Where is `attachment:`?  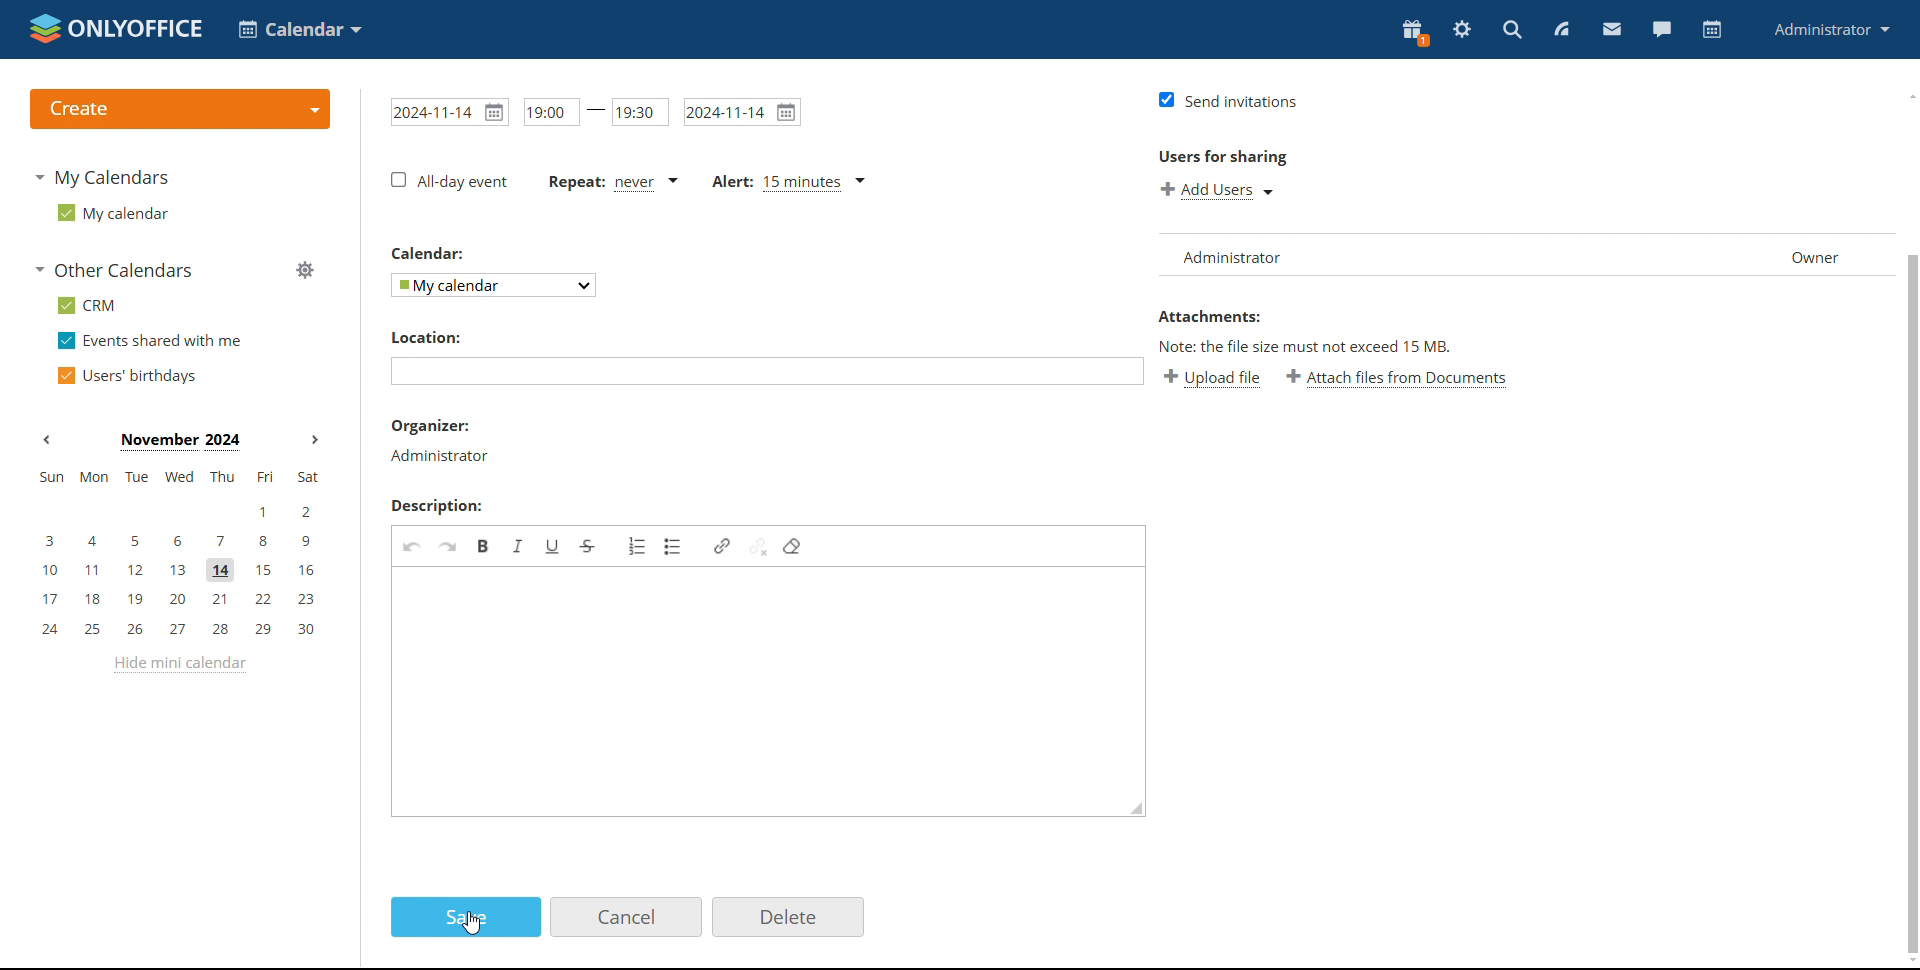 attachment: is located at coordinates (1199, 314).